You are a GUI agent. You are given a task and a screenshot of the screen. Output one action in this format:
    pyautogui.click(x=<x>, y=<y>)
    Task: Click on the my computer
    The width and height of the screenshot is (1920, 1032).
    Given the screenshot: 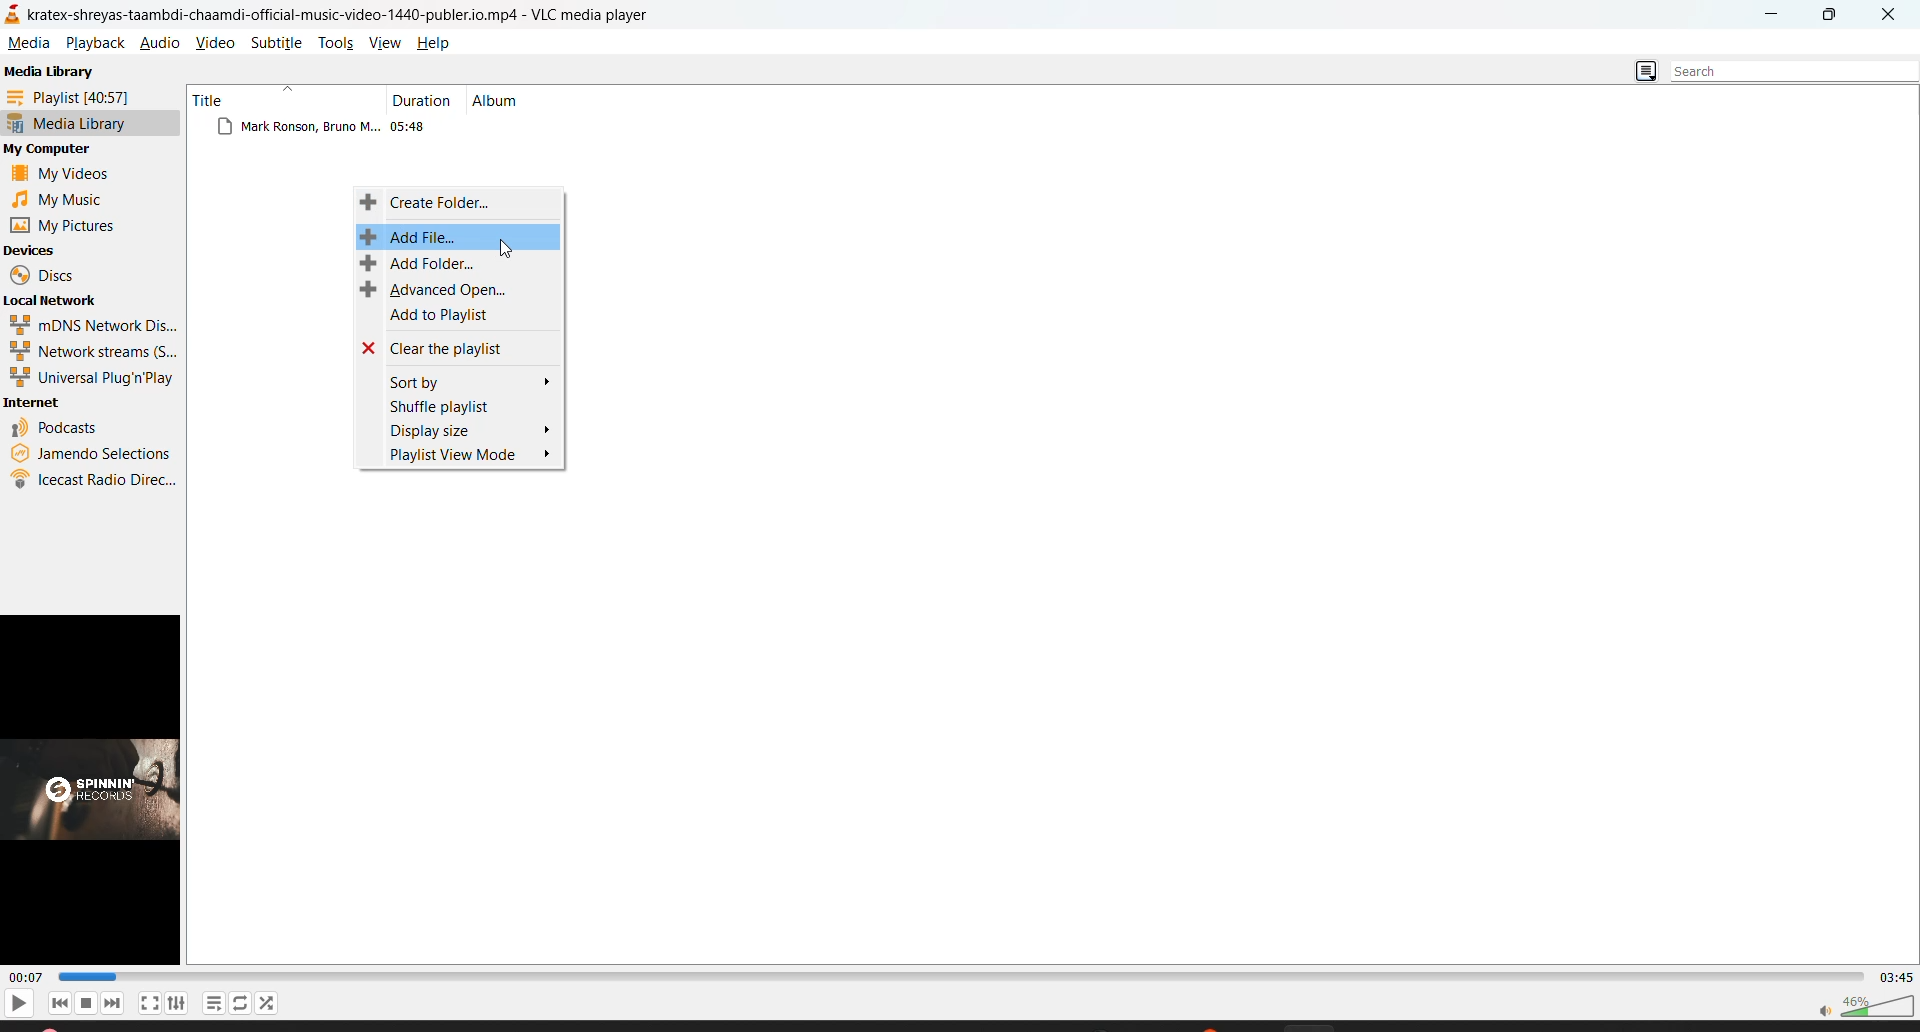 What is the action you would take?
    pyautogui.click(x=56, y=151)
    